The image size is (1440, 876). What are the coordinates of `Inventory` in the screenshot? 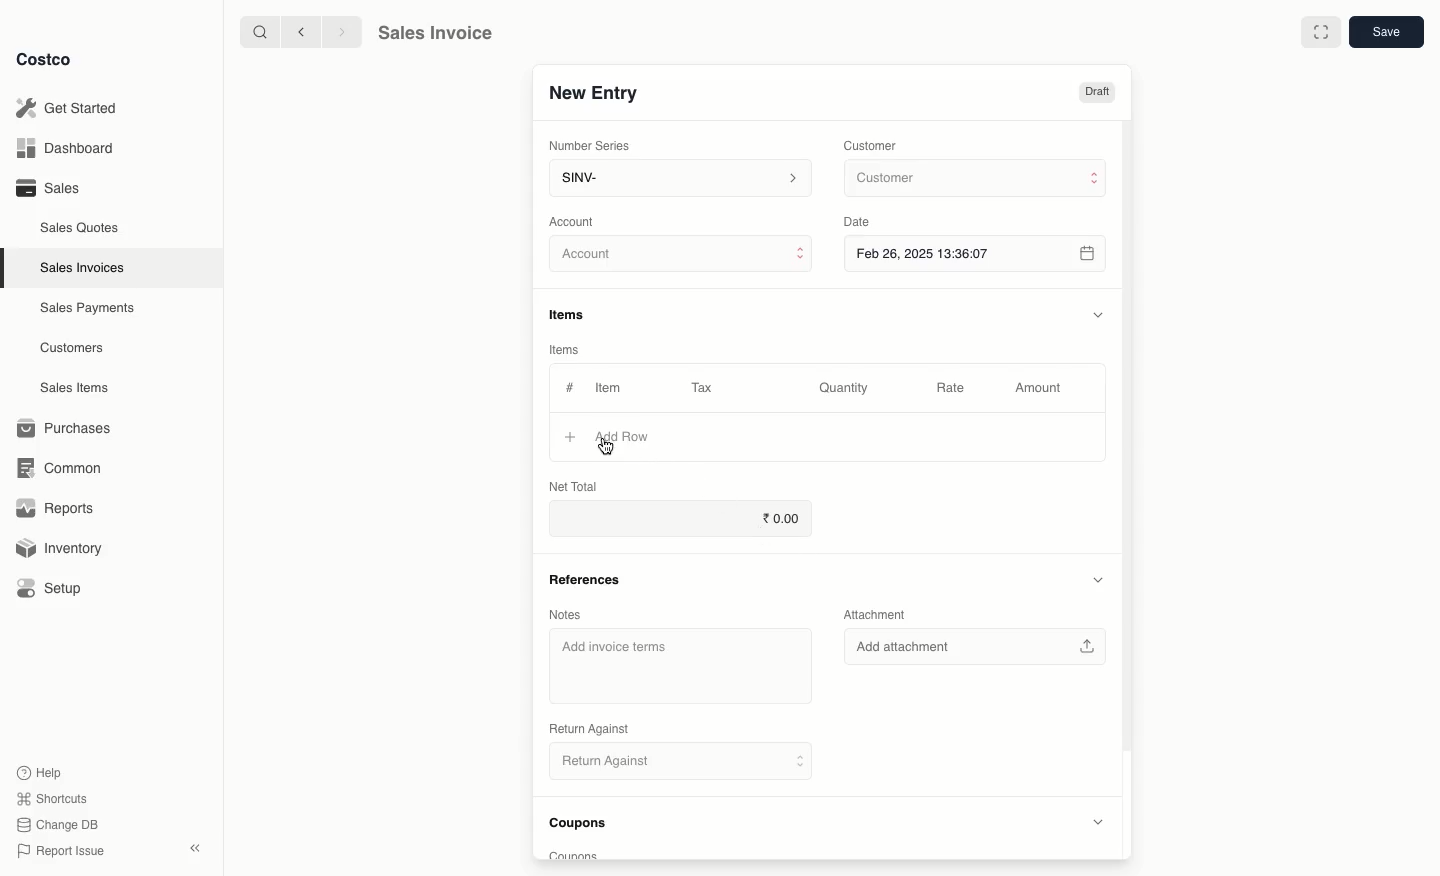 It's located at (63, 546).